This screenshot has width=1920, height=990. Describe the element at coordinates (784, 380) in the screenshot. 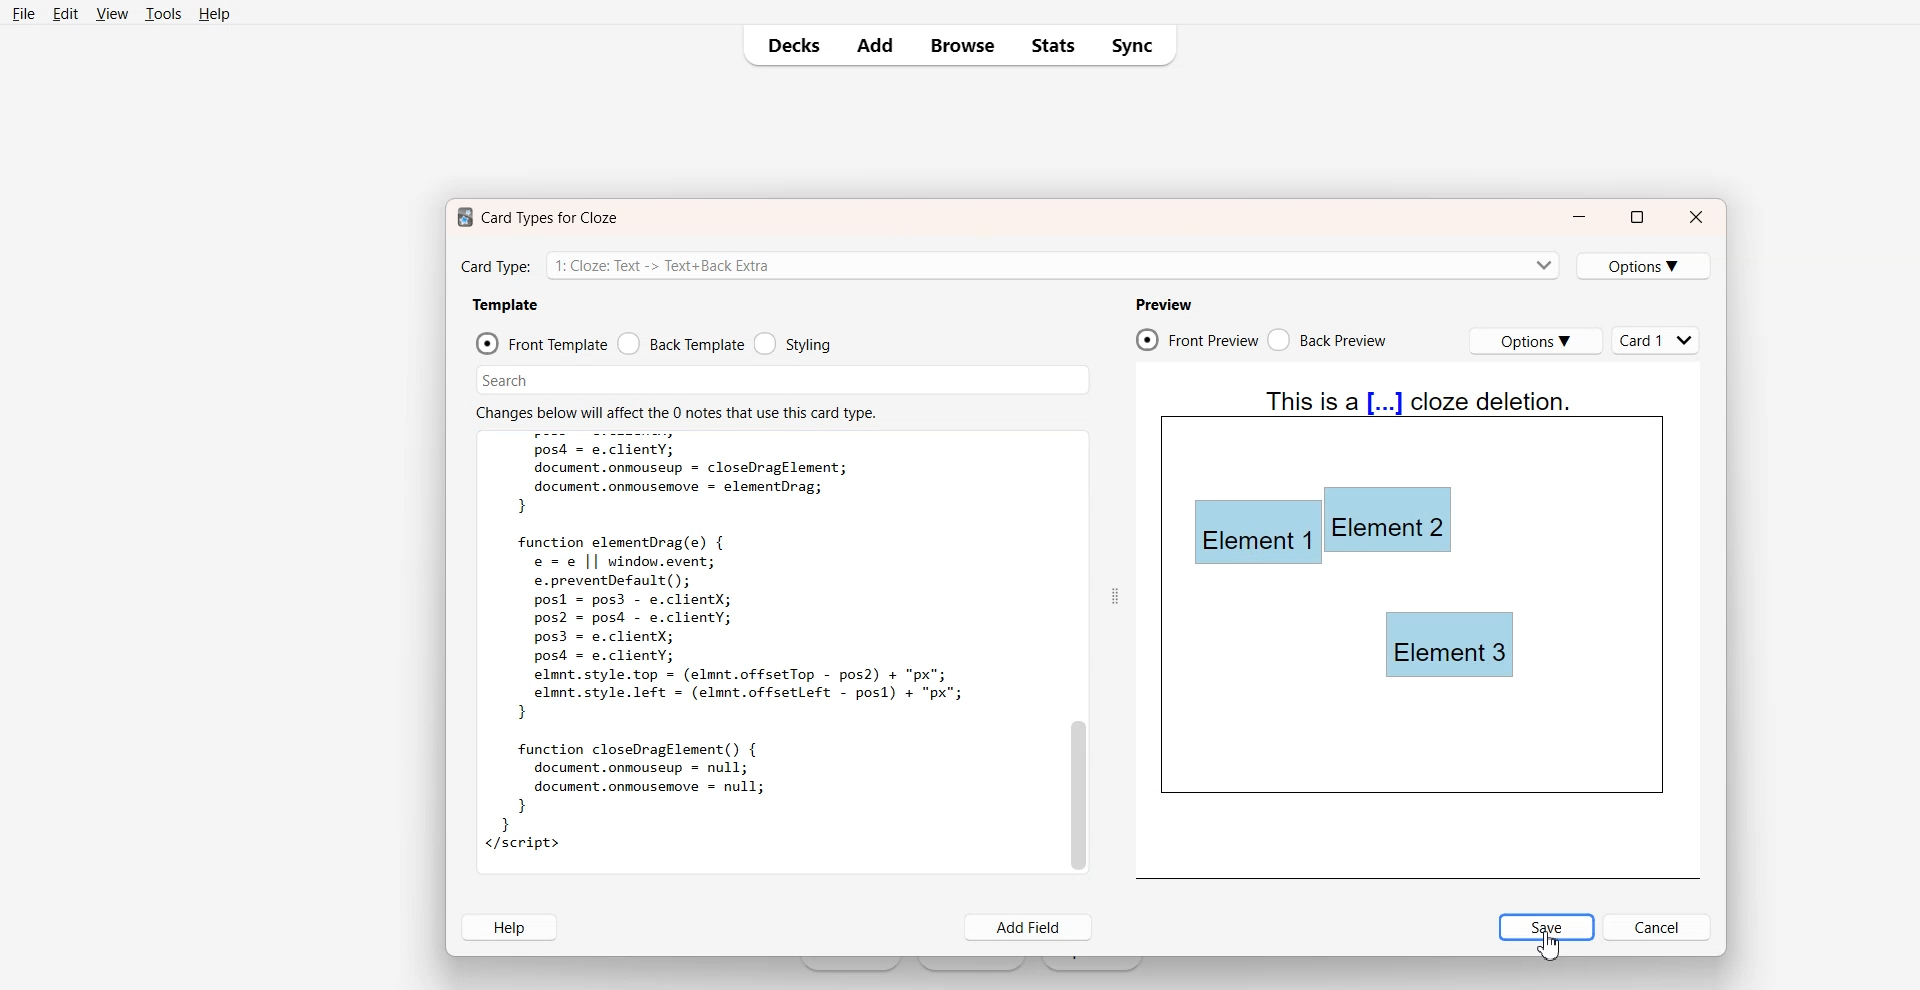

I see `Search` at that location.